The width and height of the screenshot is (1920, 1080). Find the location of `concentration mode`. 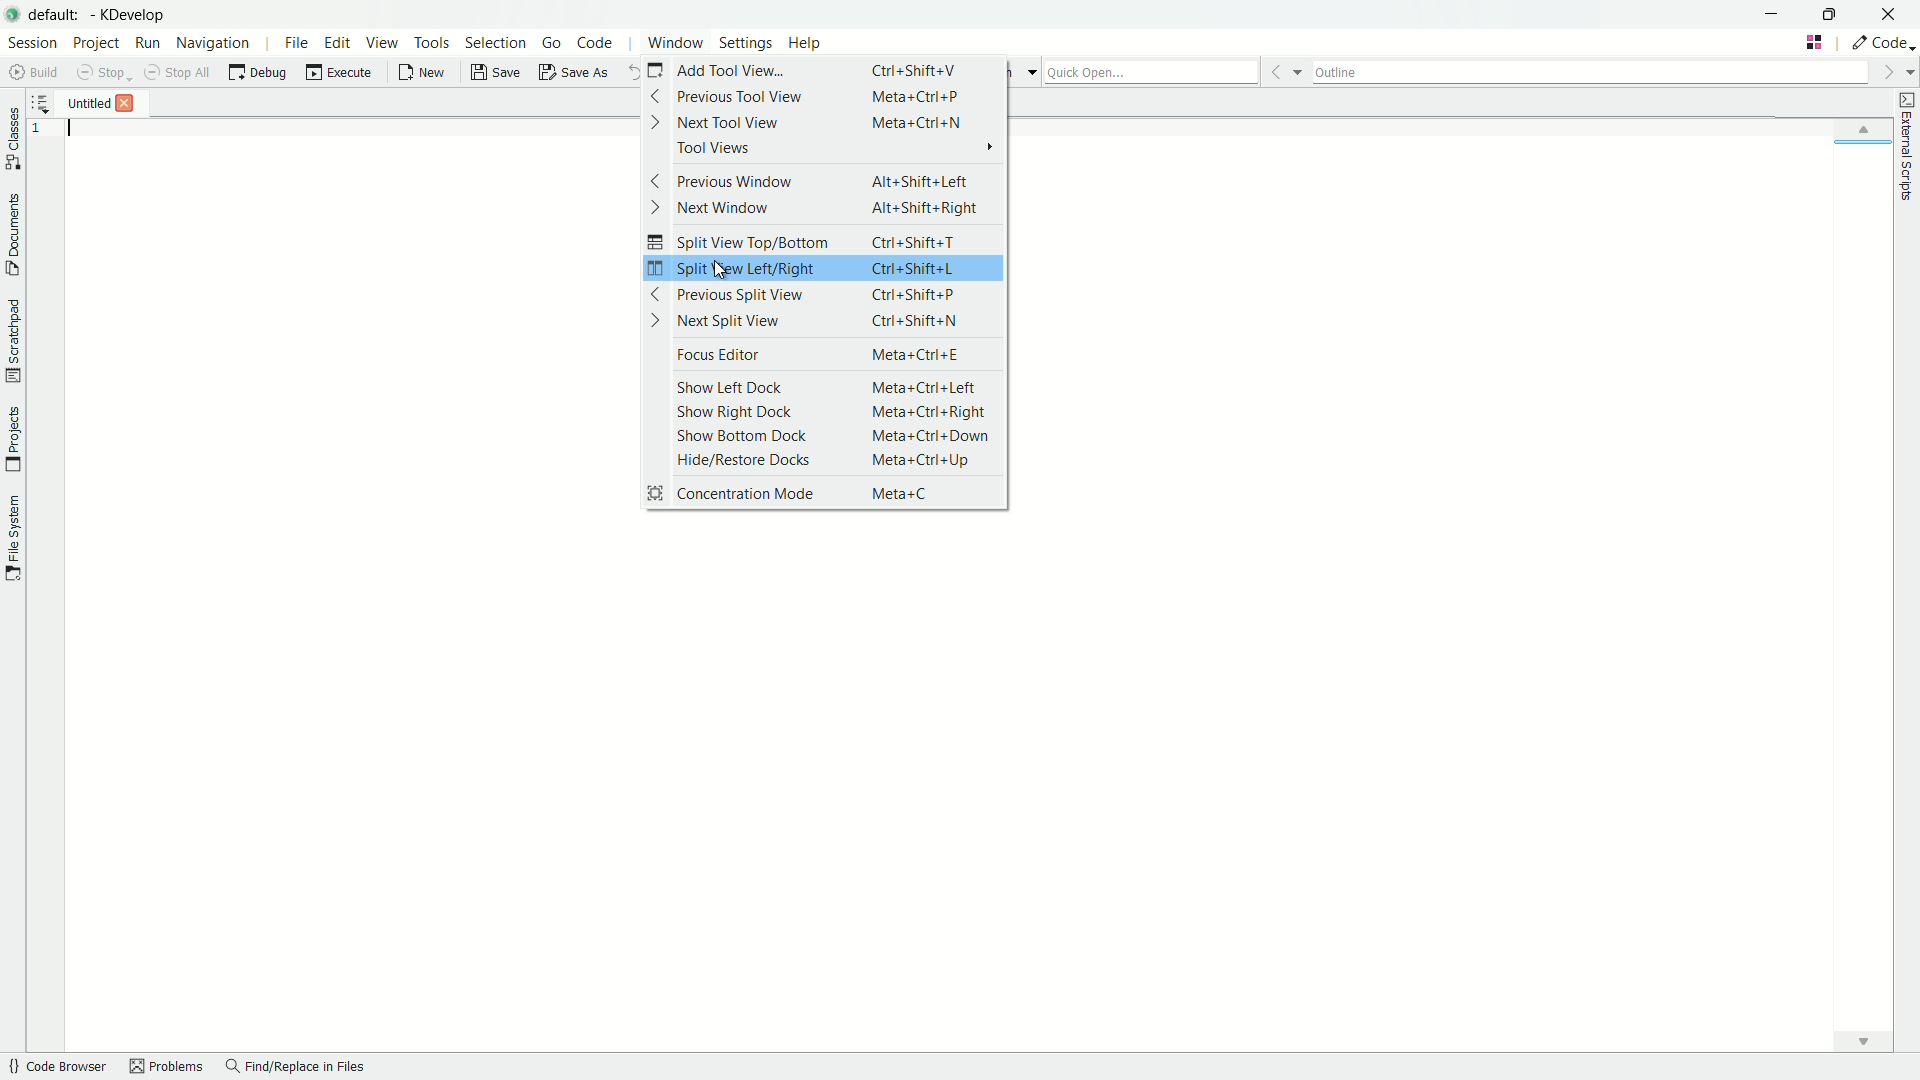

concentration mode is located at coordinates (734, 492).